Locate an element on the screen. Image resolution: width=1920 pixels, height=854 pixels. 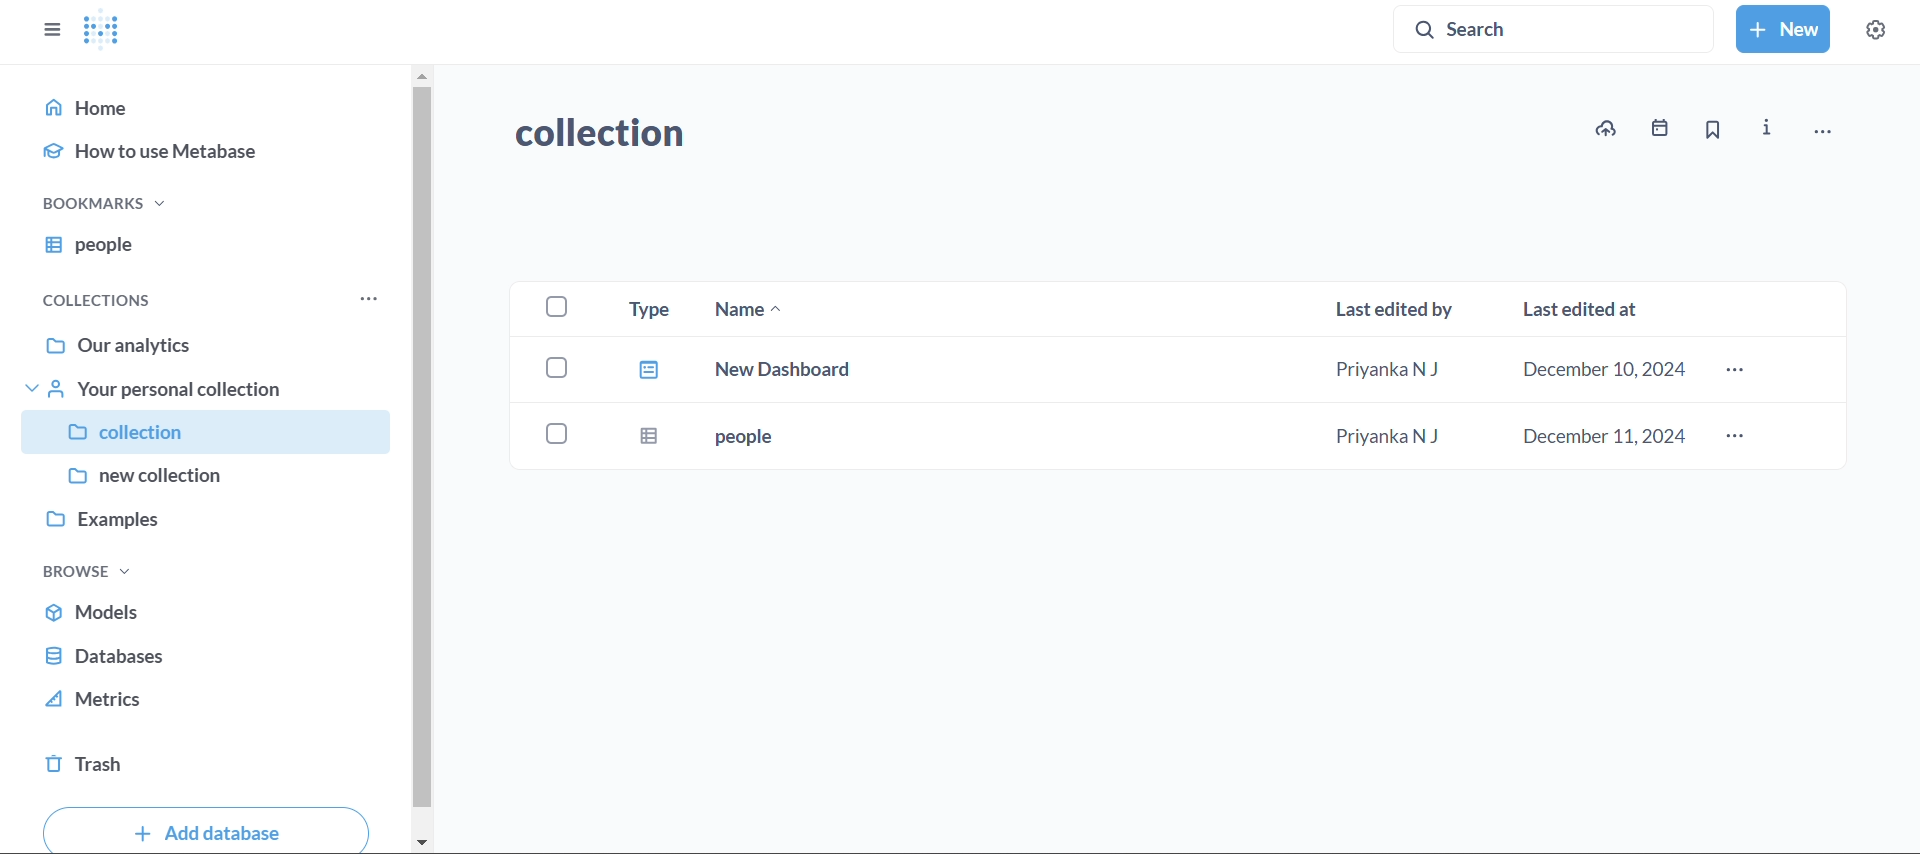
database is located at coordinates (203, 654).